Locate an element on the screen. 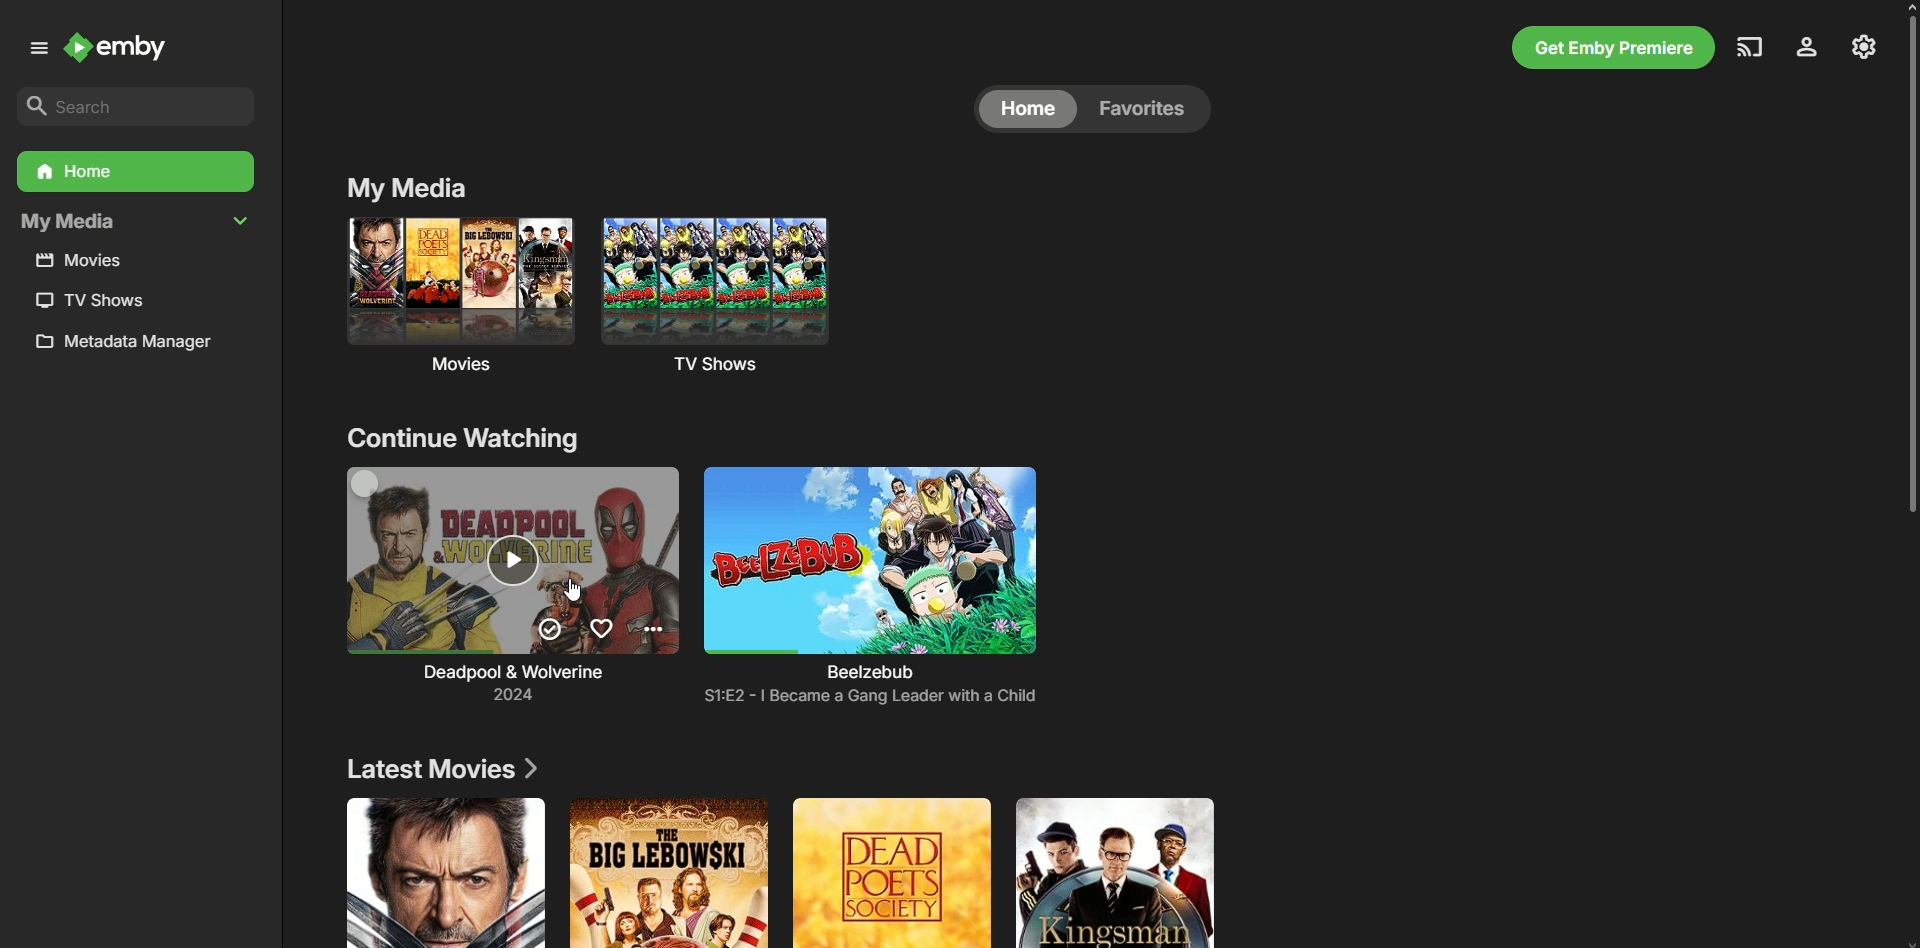 This screenshot has width=1920, height=948. Posters is located at coordinates (766, 873).